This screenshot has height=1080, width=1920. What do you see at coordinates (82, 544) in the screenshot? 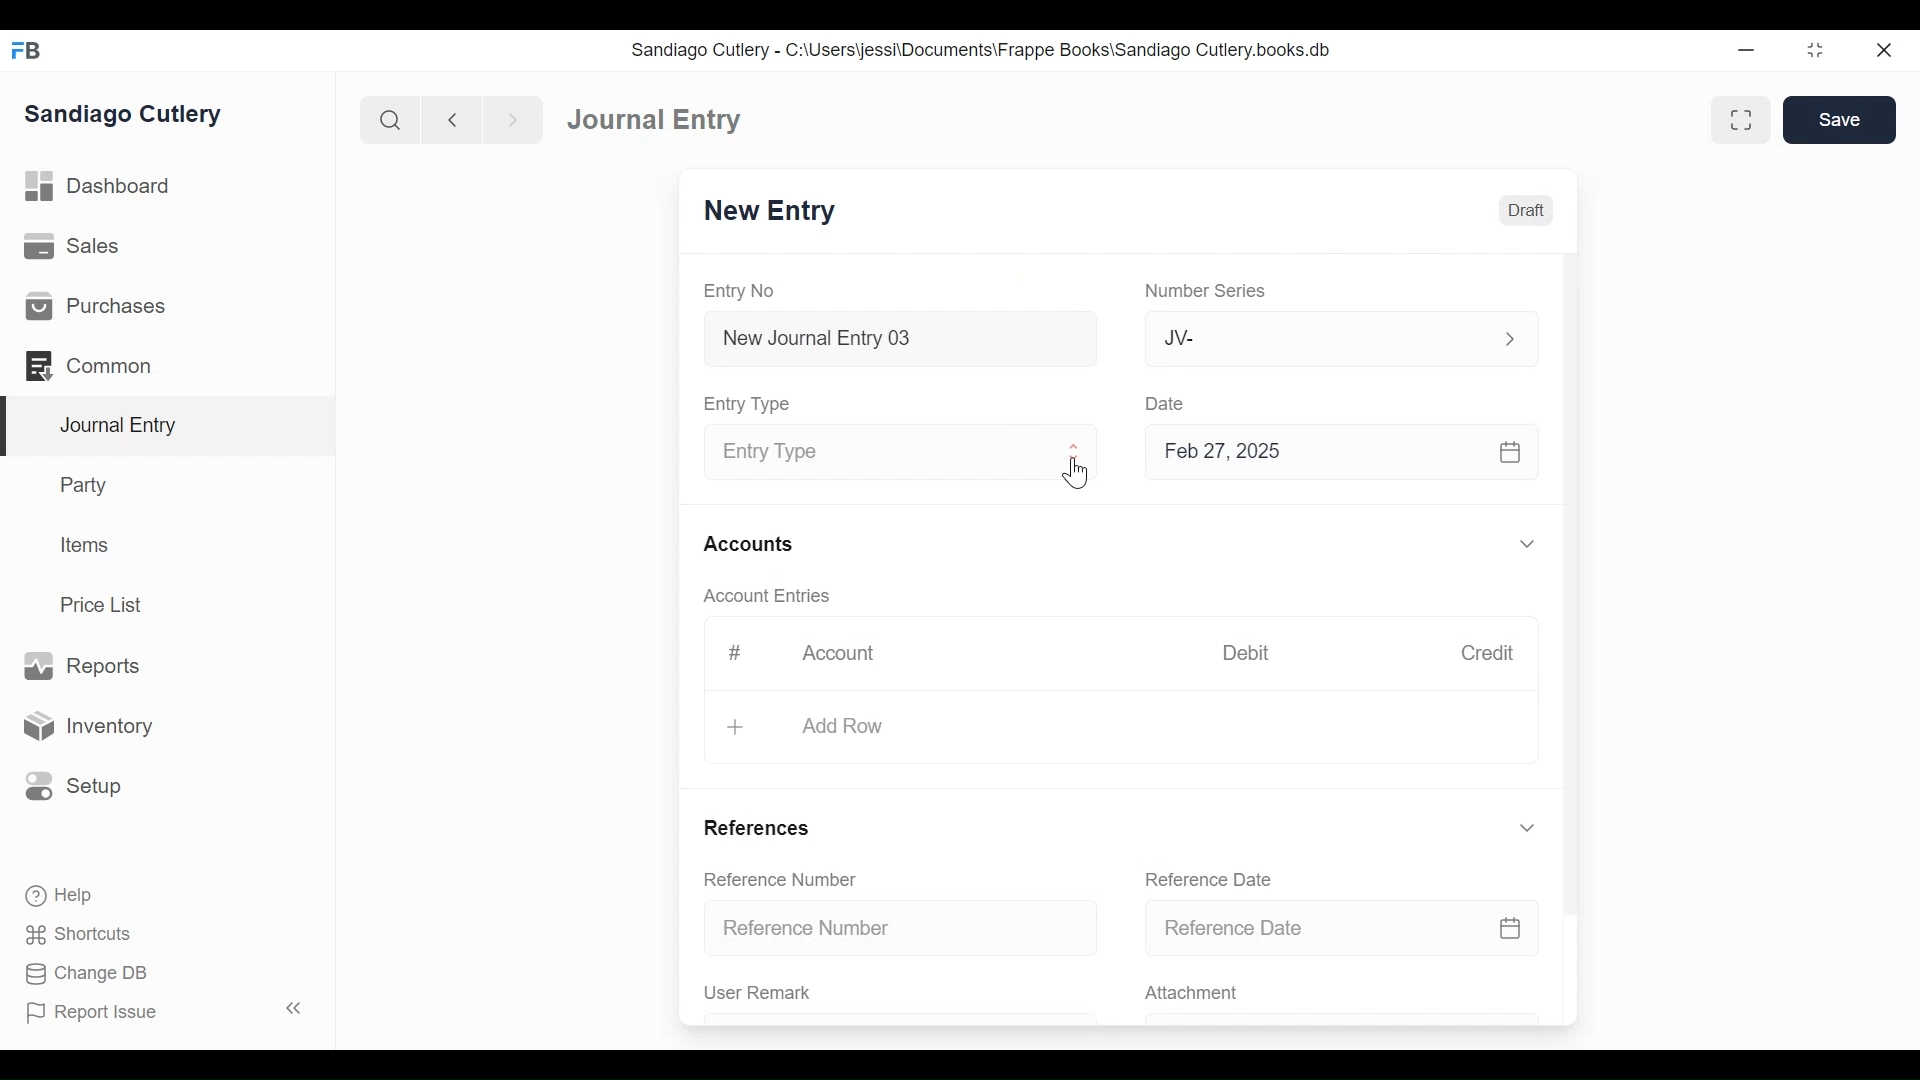
I see `Items` at bounding box center [82, 544].